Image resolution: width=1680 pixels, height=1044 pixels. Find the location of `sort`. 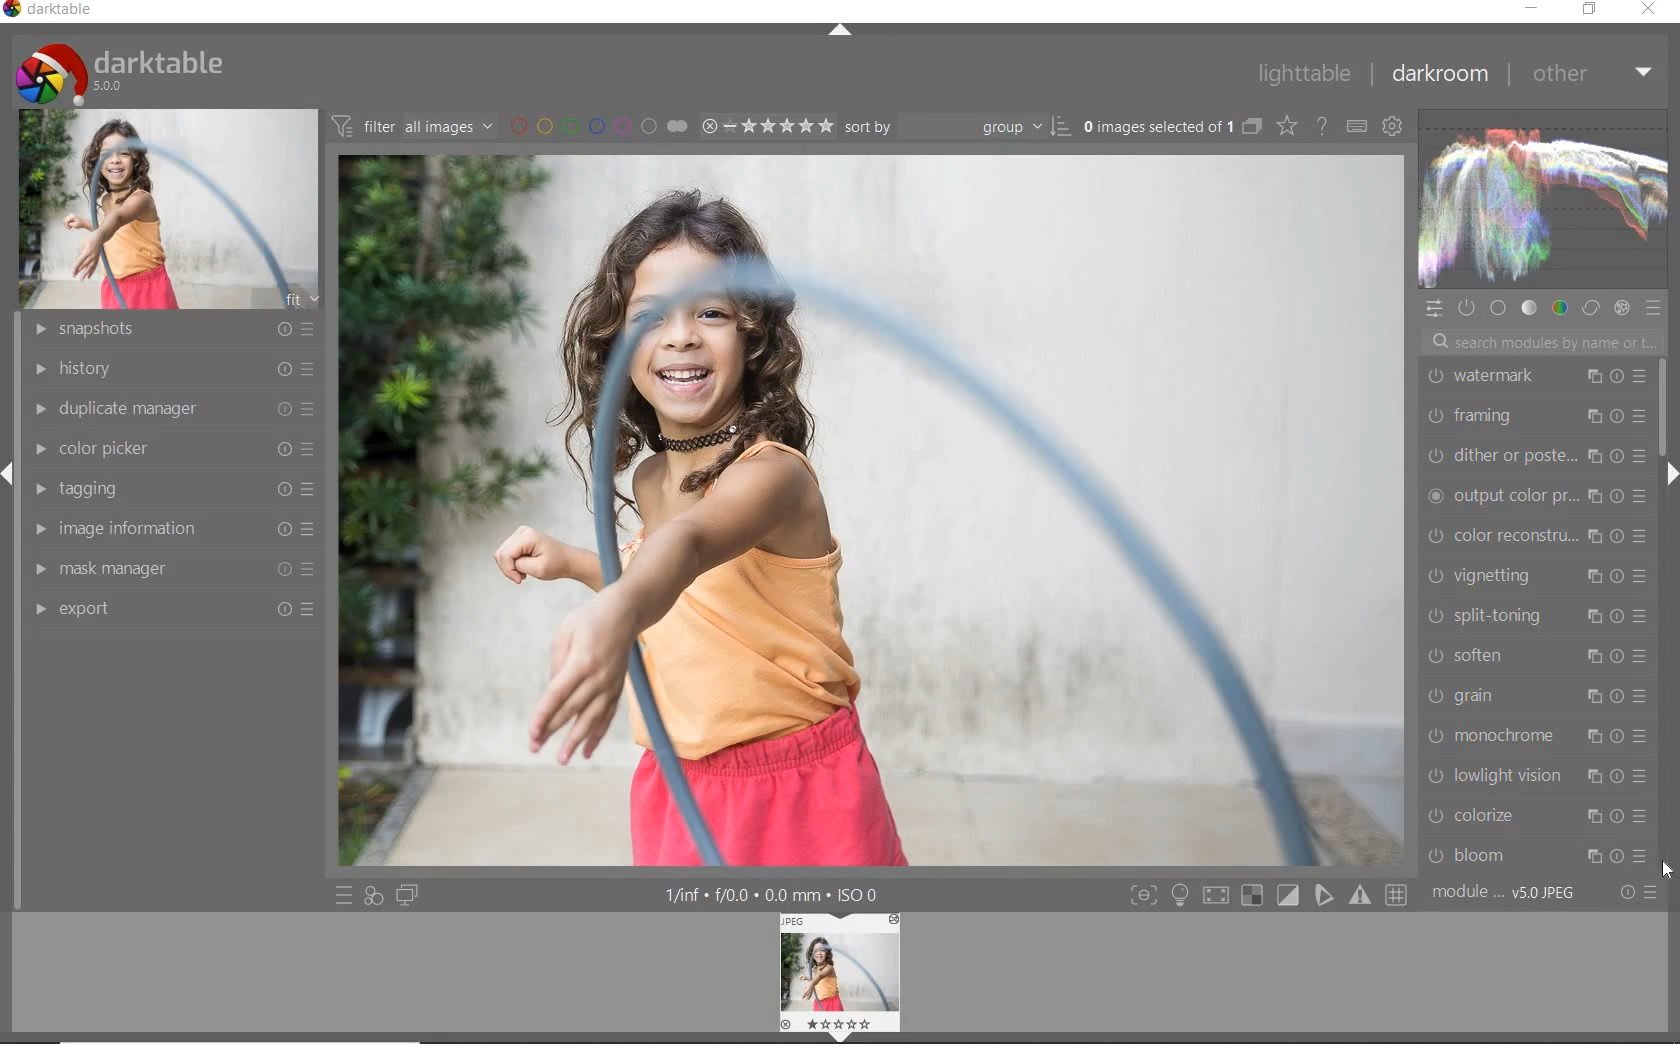

sort is located at coordinates (957, 125).